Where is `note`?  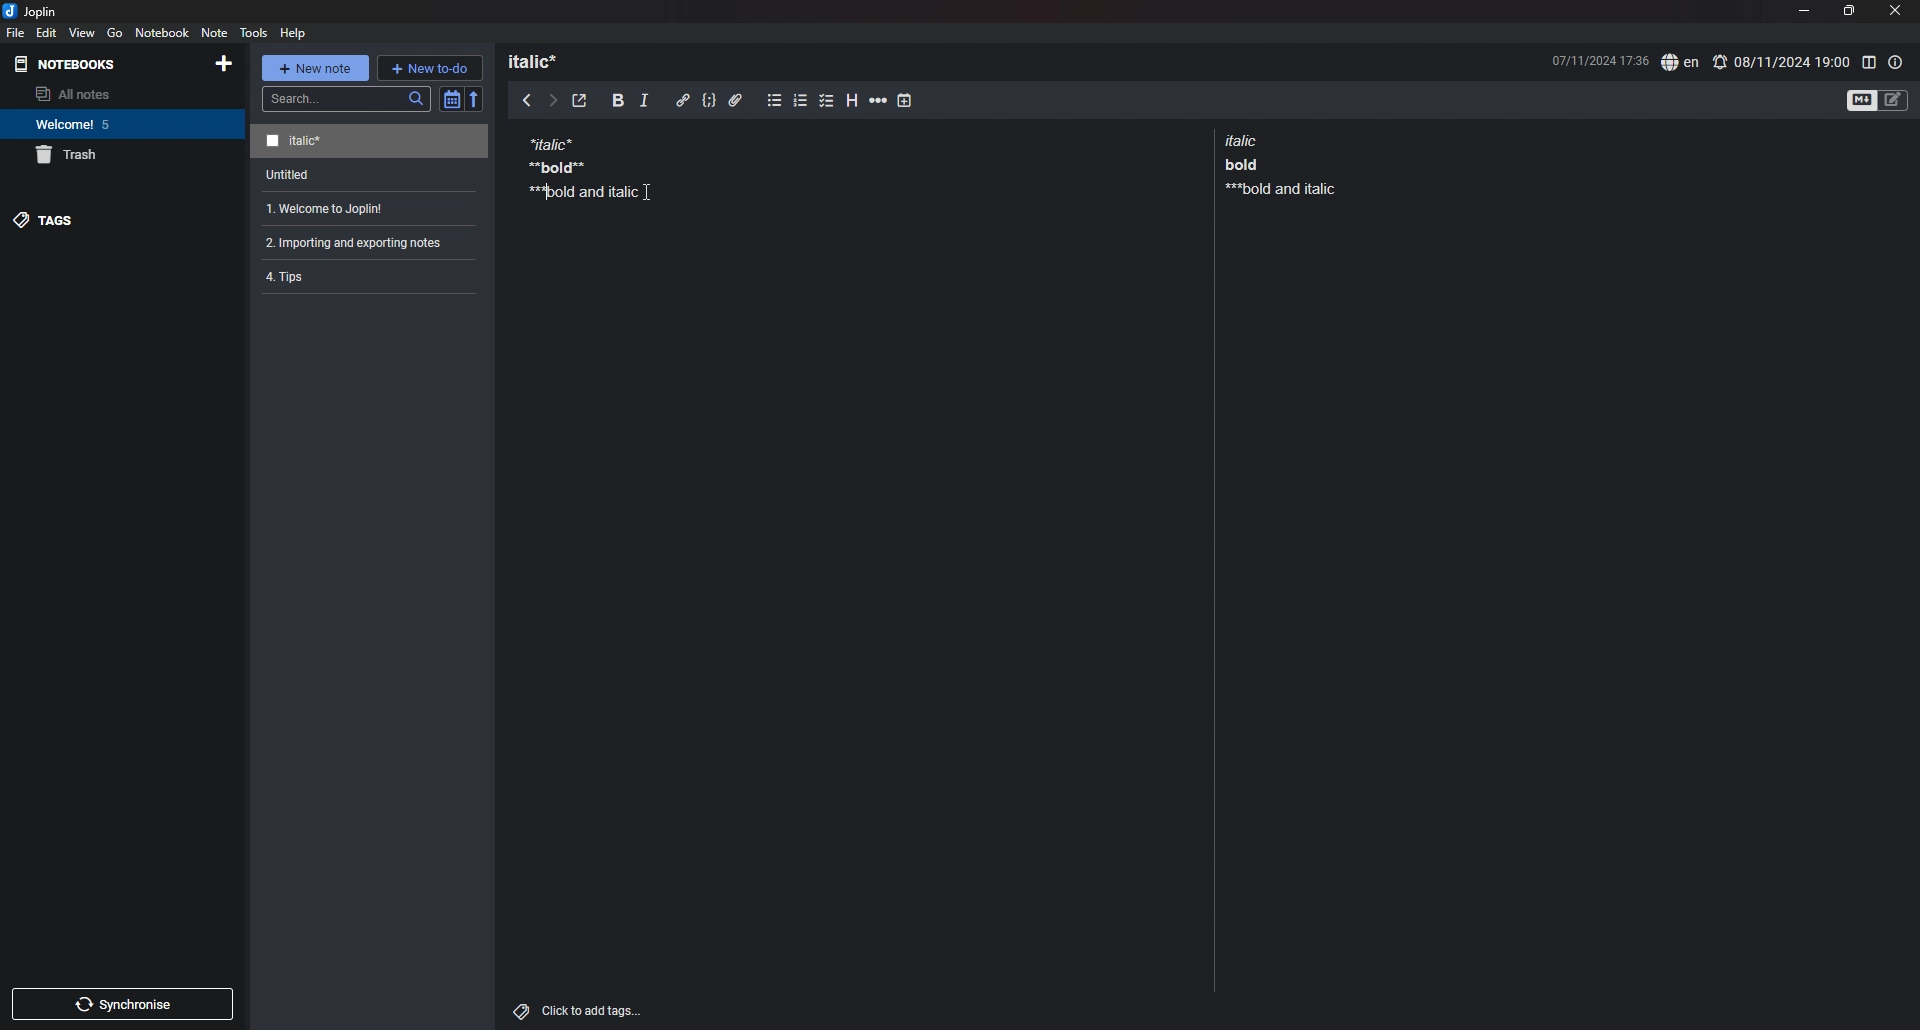
note is located at coordinates (372, 175).